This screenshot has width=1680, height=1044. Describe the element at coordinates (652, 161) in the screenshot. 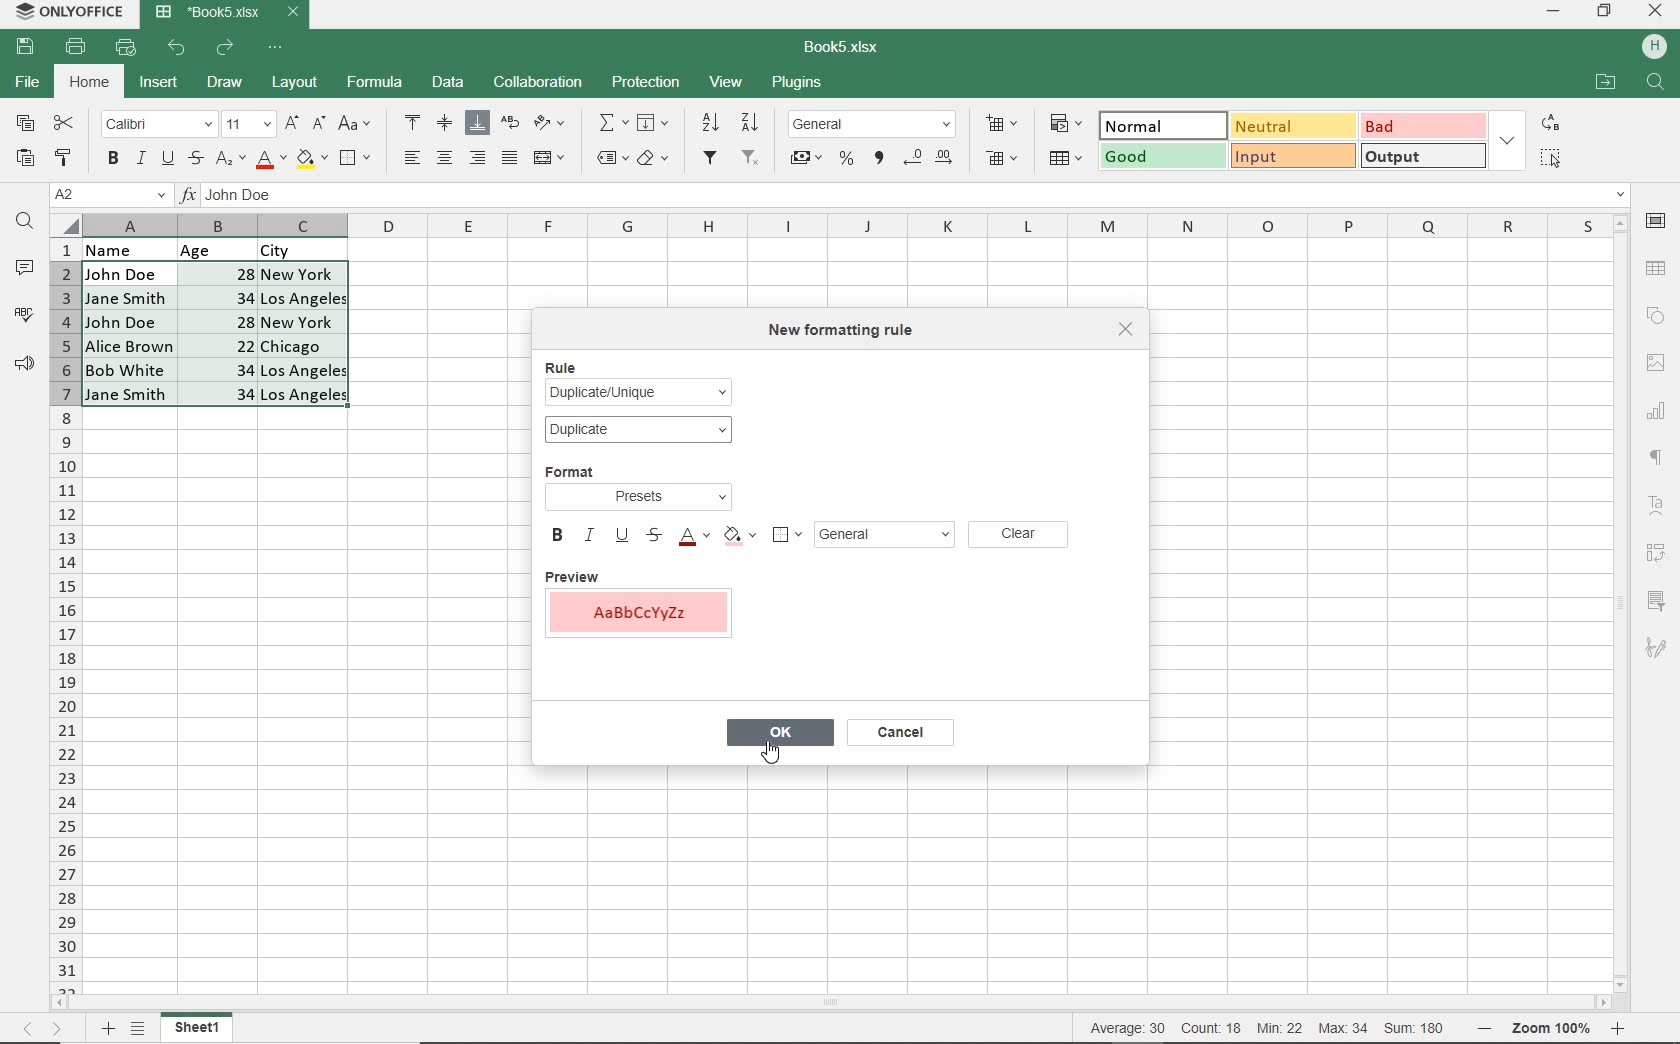

I see `CLEAR` at that location.